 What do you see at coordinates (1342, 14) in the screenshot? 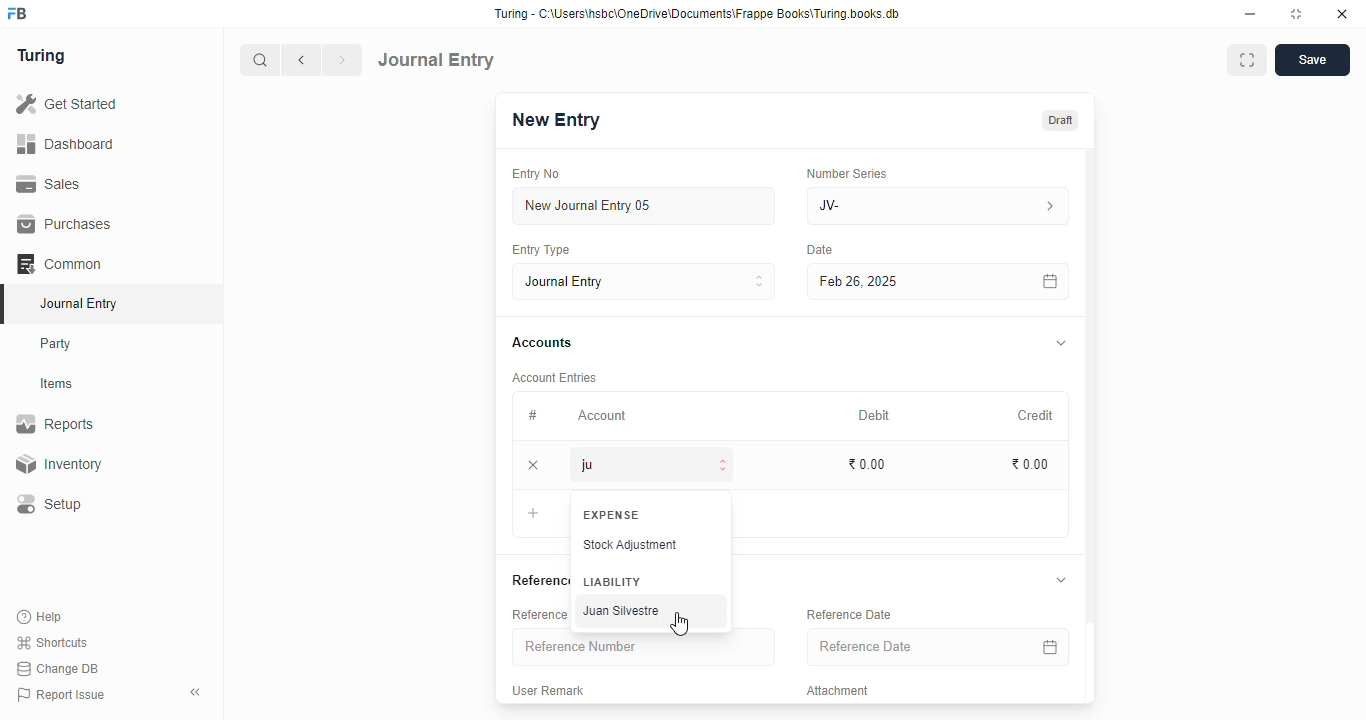
I see `close` at bounding box center [1342, 14].